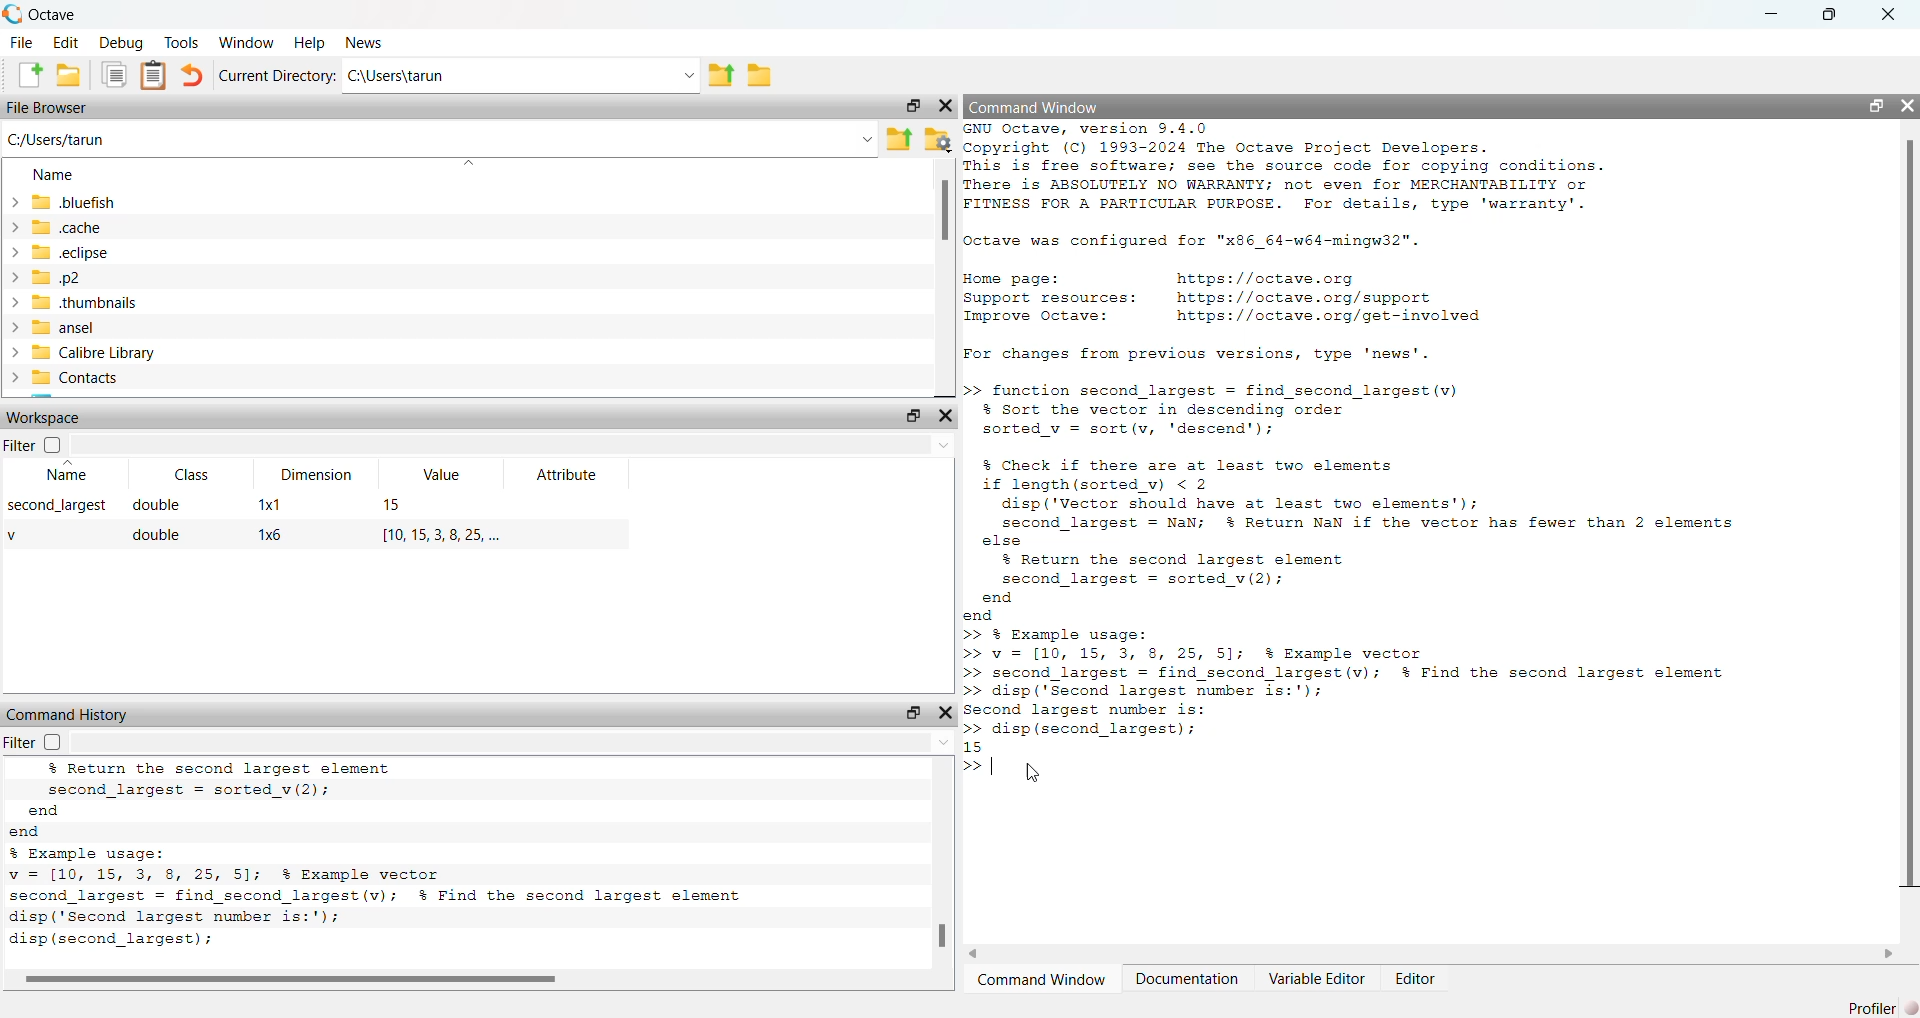 The width and height of the screenshot is (1920, 1018). I want to click on second_largest, so click(52, 506).